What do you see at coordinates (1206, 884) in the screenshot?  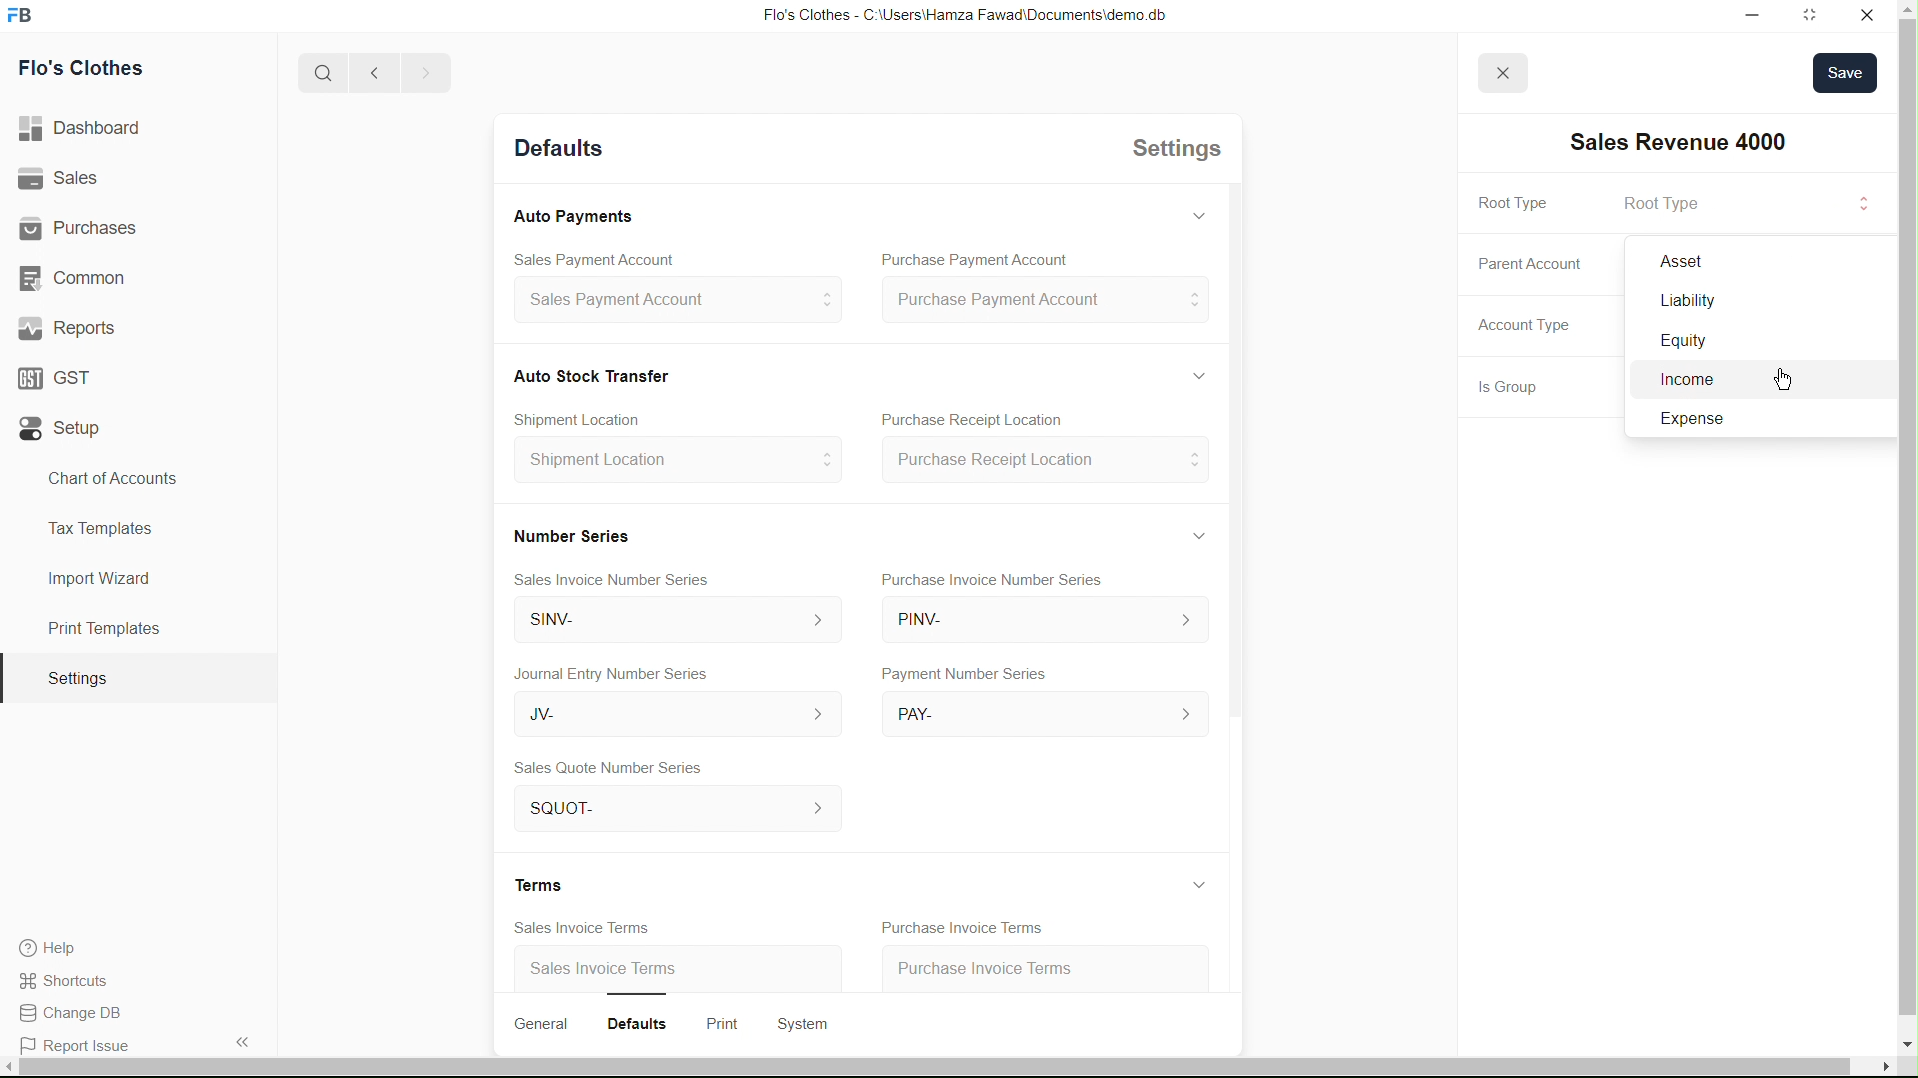 I see `Hide ` at bounding box center [1206, 884].